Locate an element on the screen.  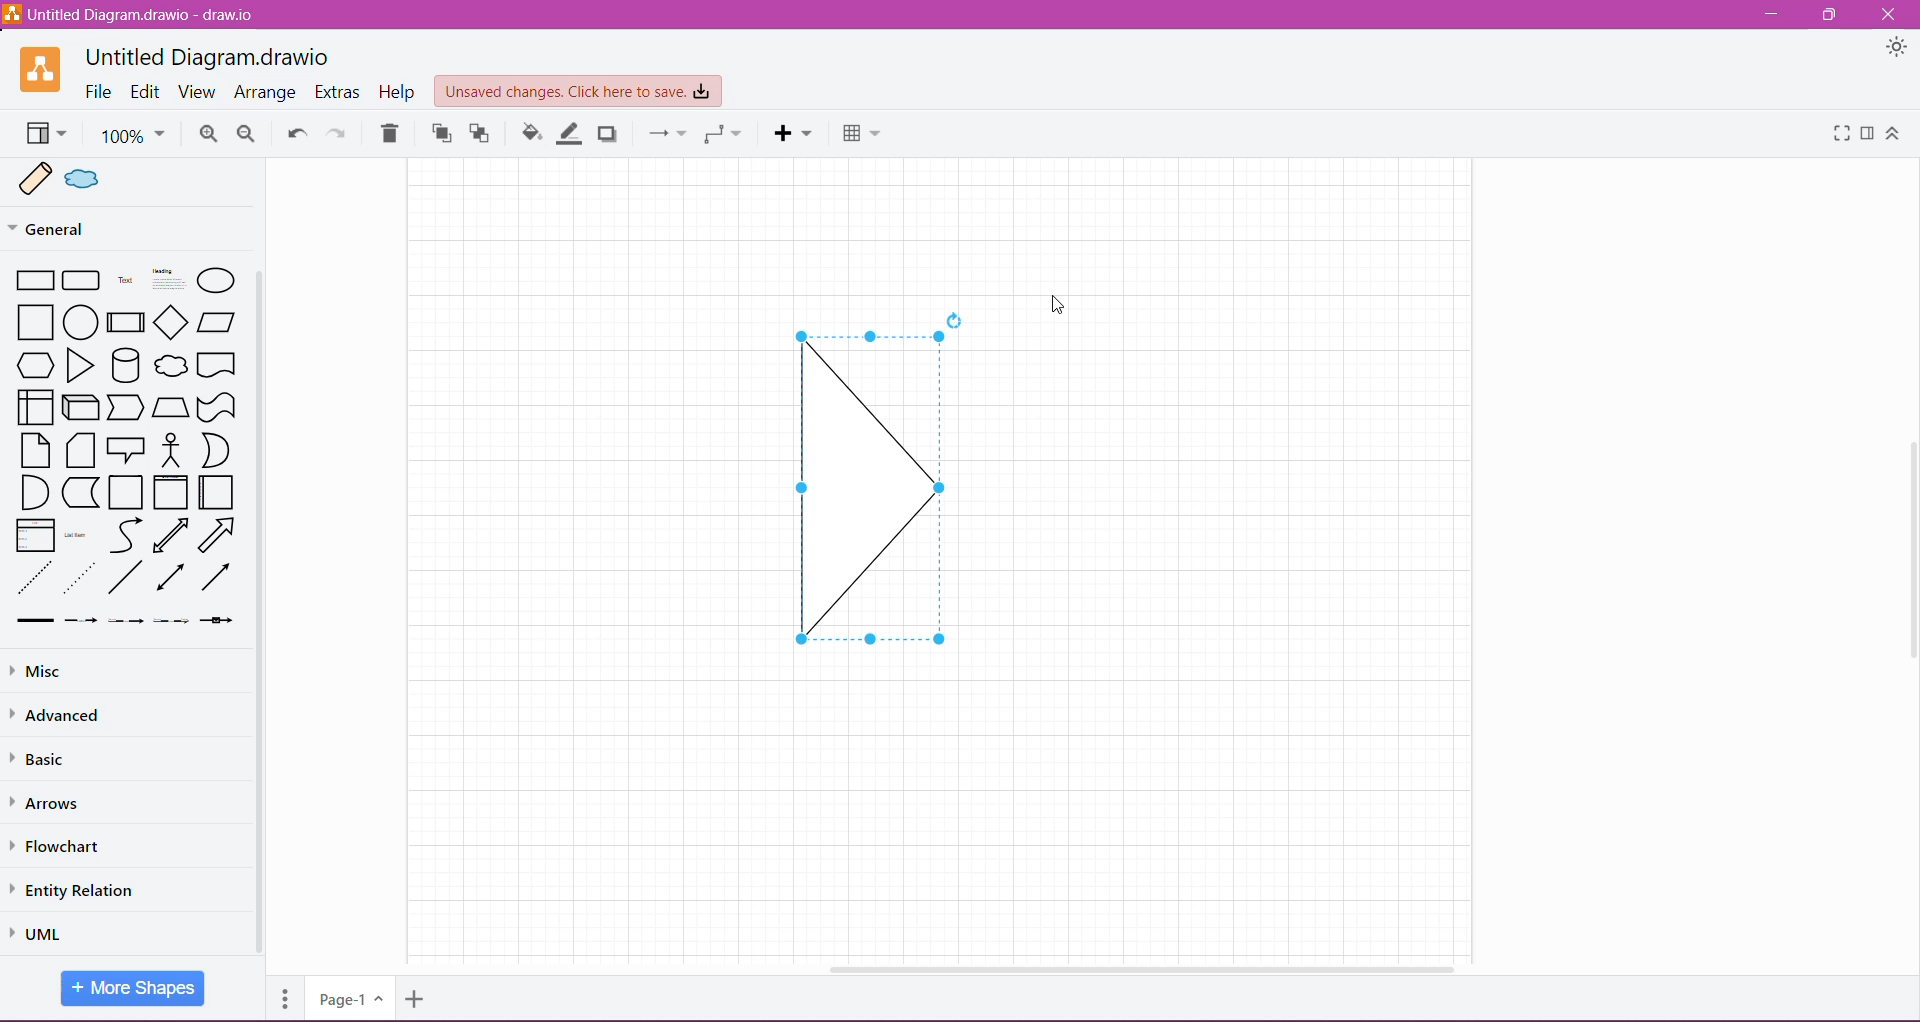
Arrows is located at coordinates (55, 804).